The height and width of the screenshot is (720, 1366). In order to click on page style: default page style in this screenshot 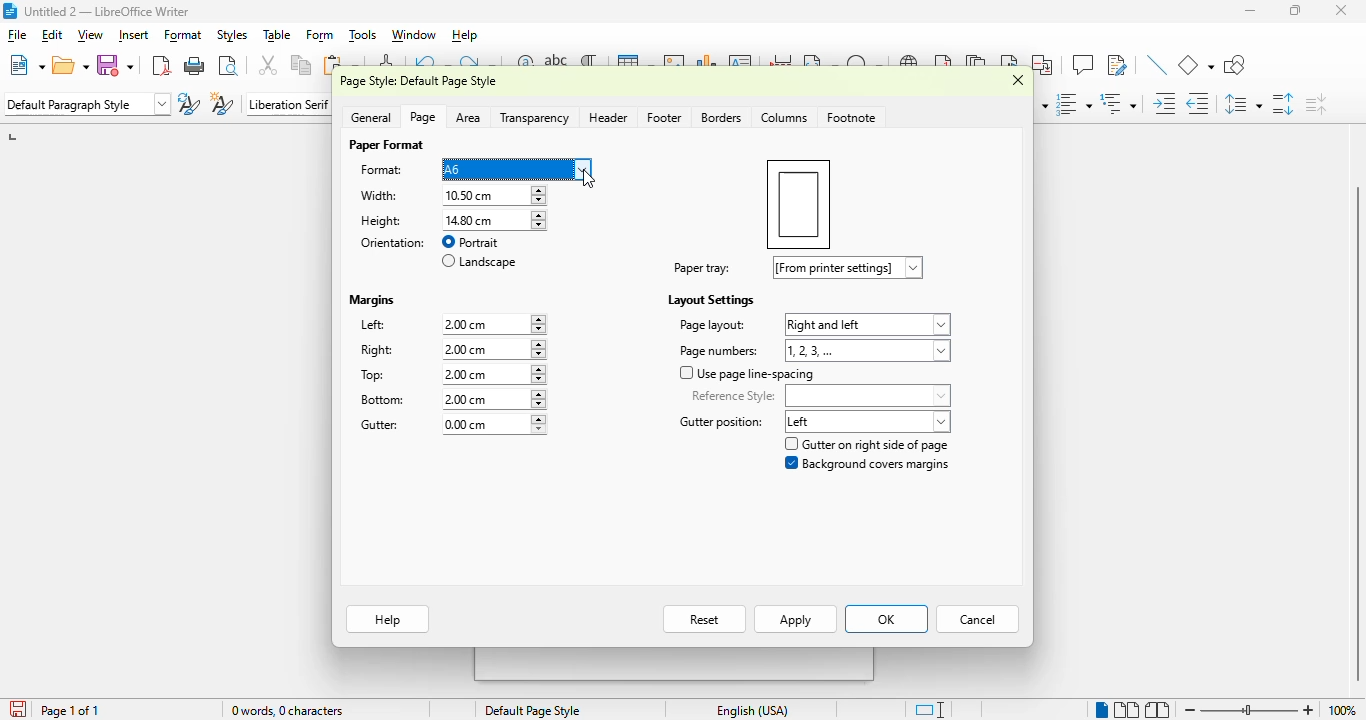, I will do `click(418, 81)`.